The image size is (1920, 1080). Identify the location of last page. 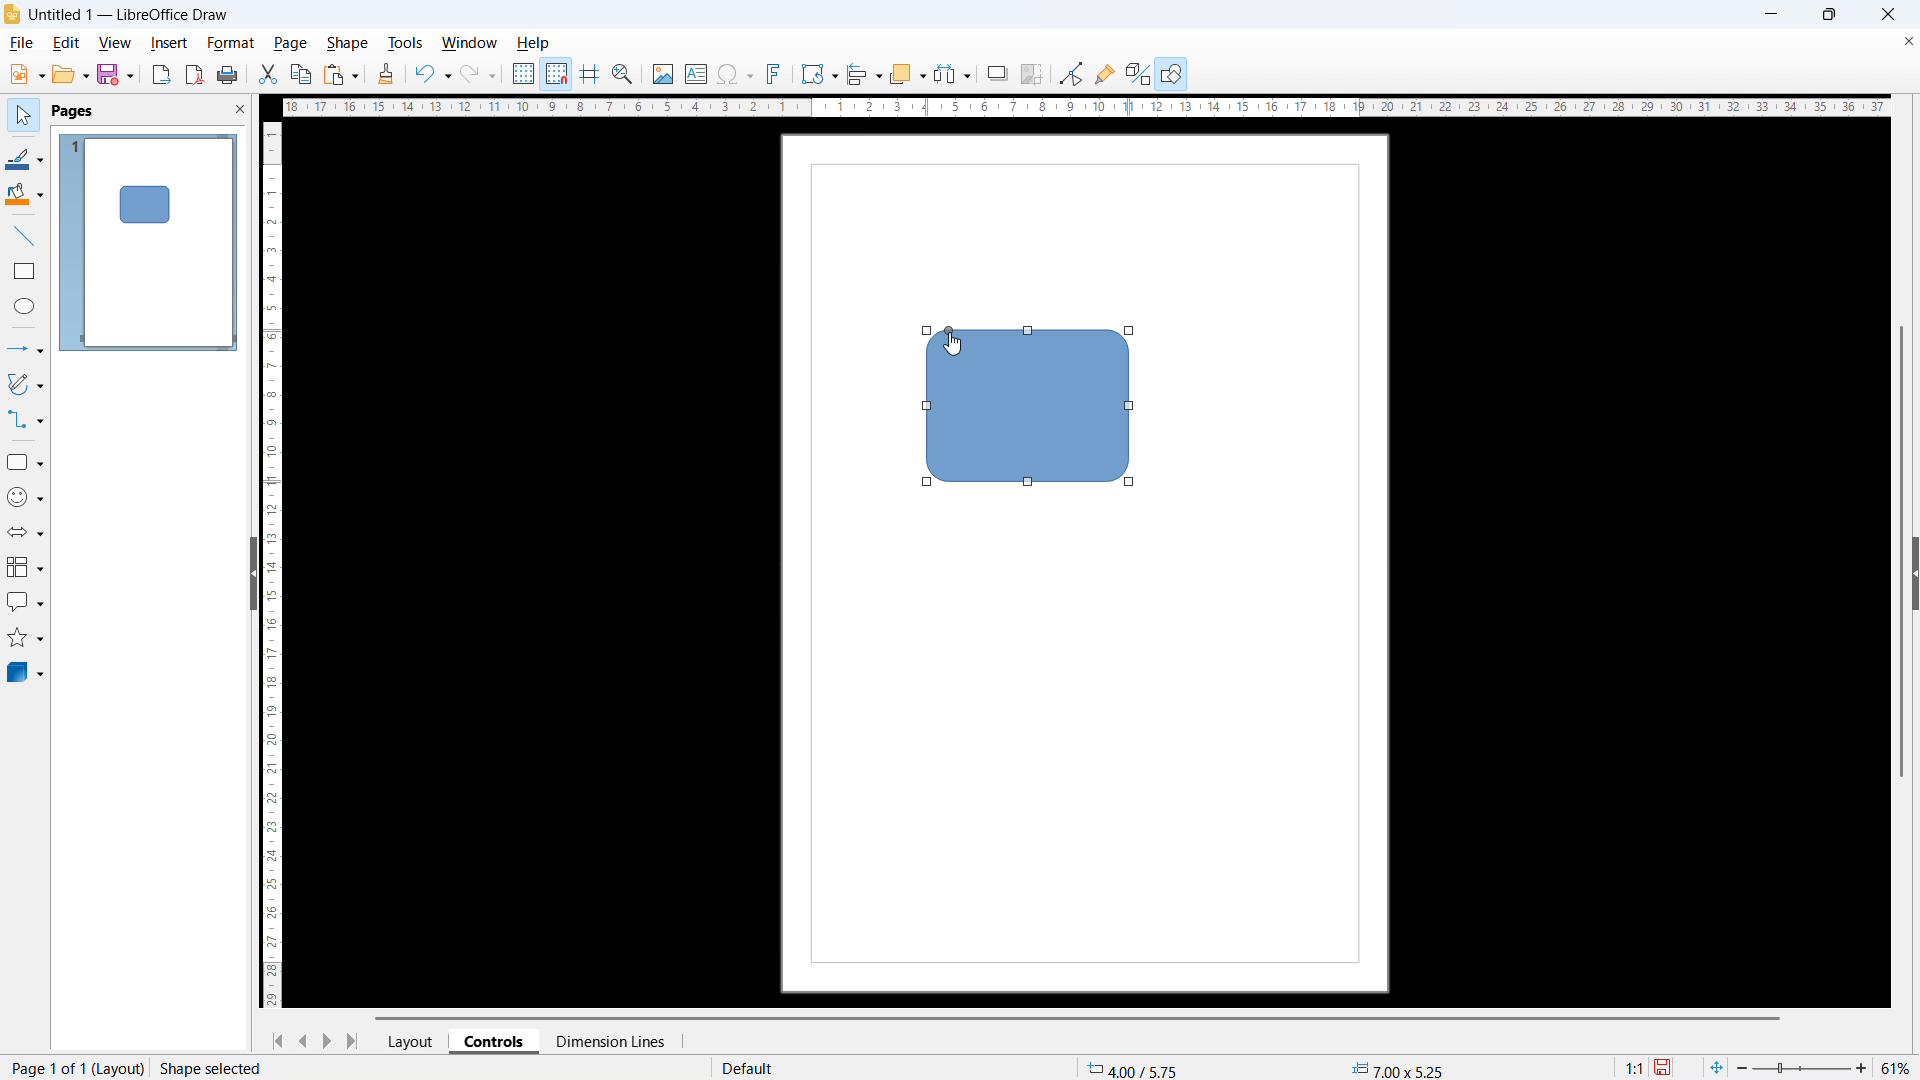
(357, 1041).